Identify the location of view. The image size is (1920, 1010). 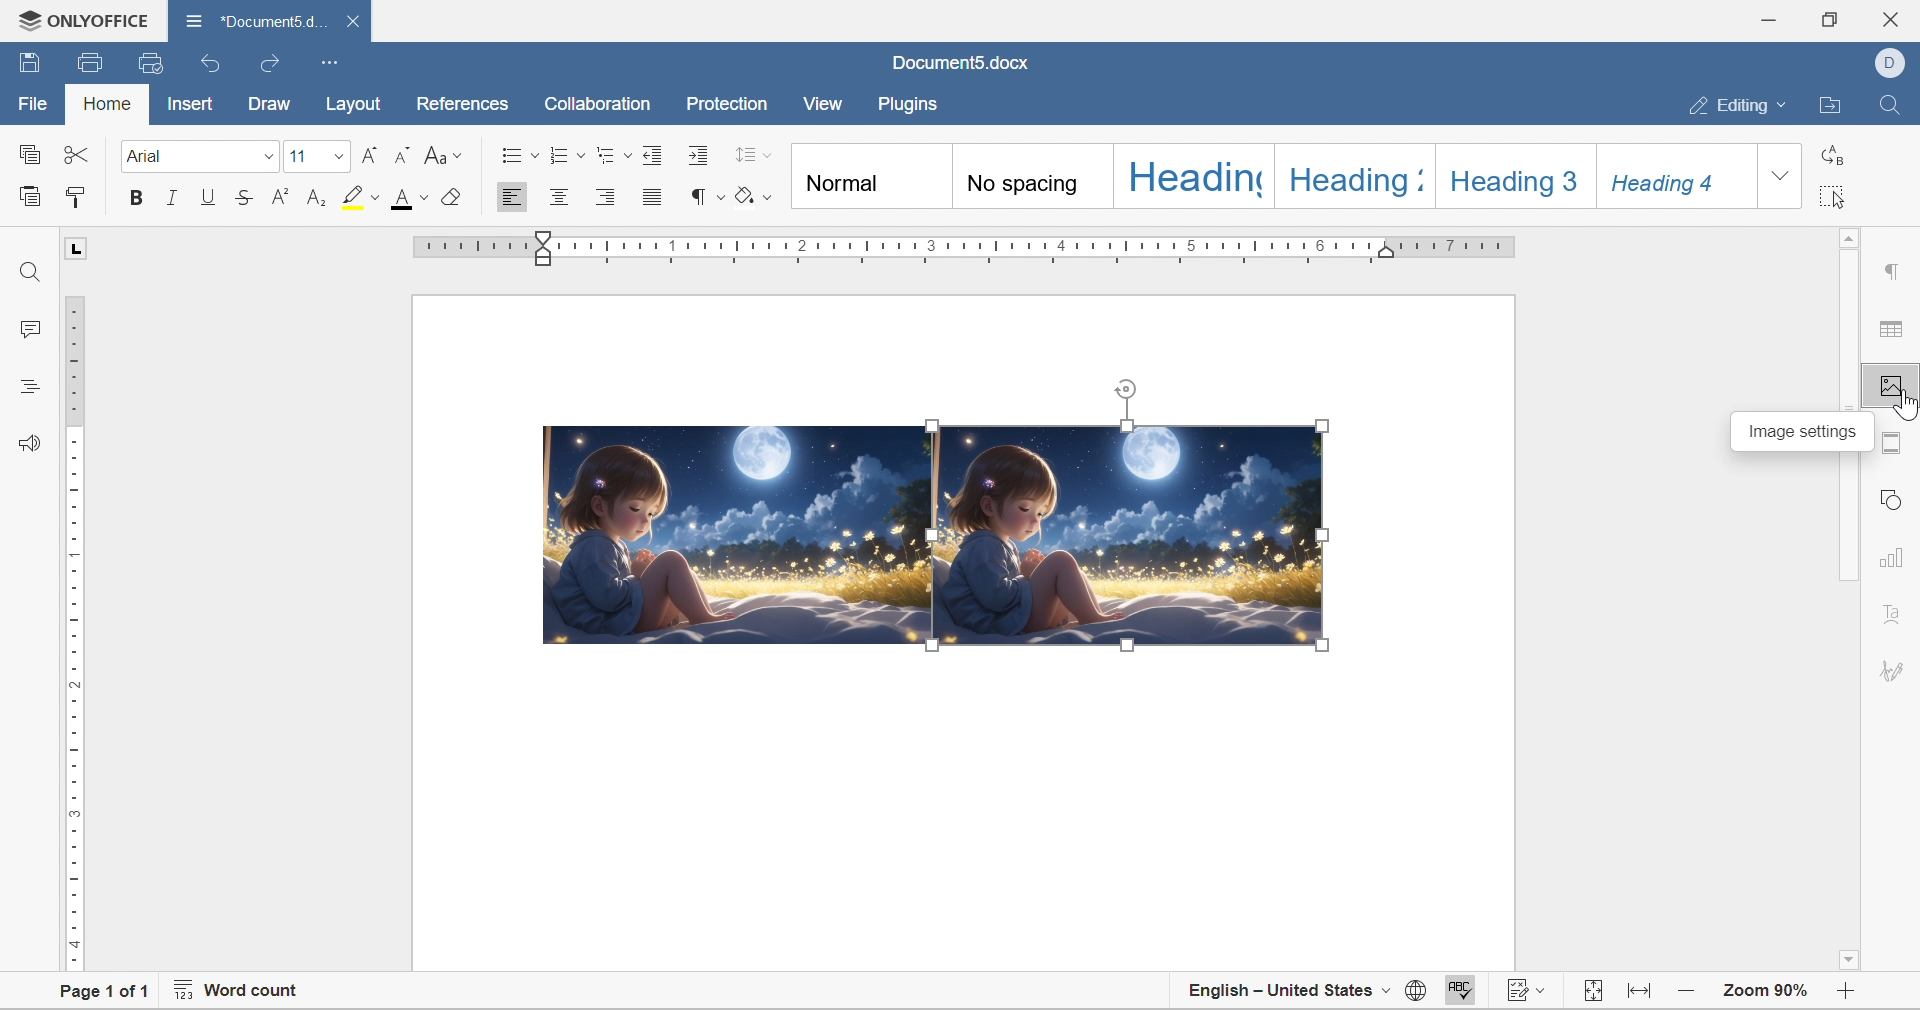
(828, 103).